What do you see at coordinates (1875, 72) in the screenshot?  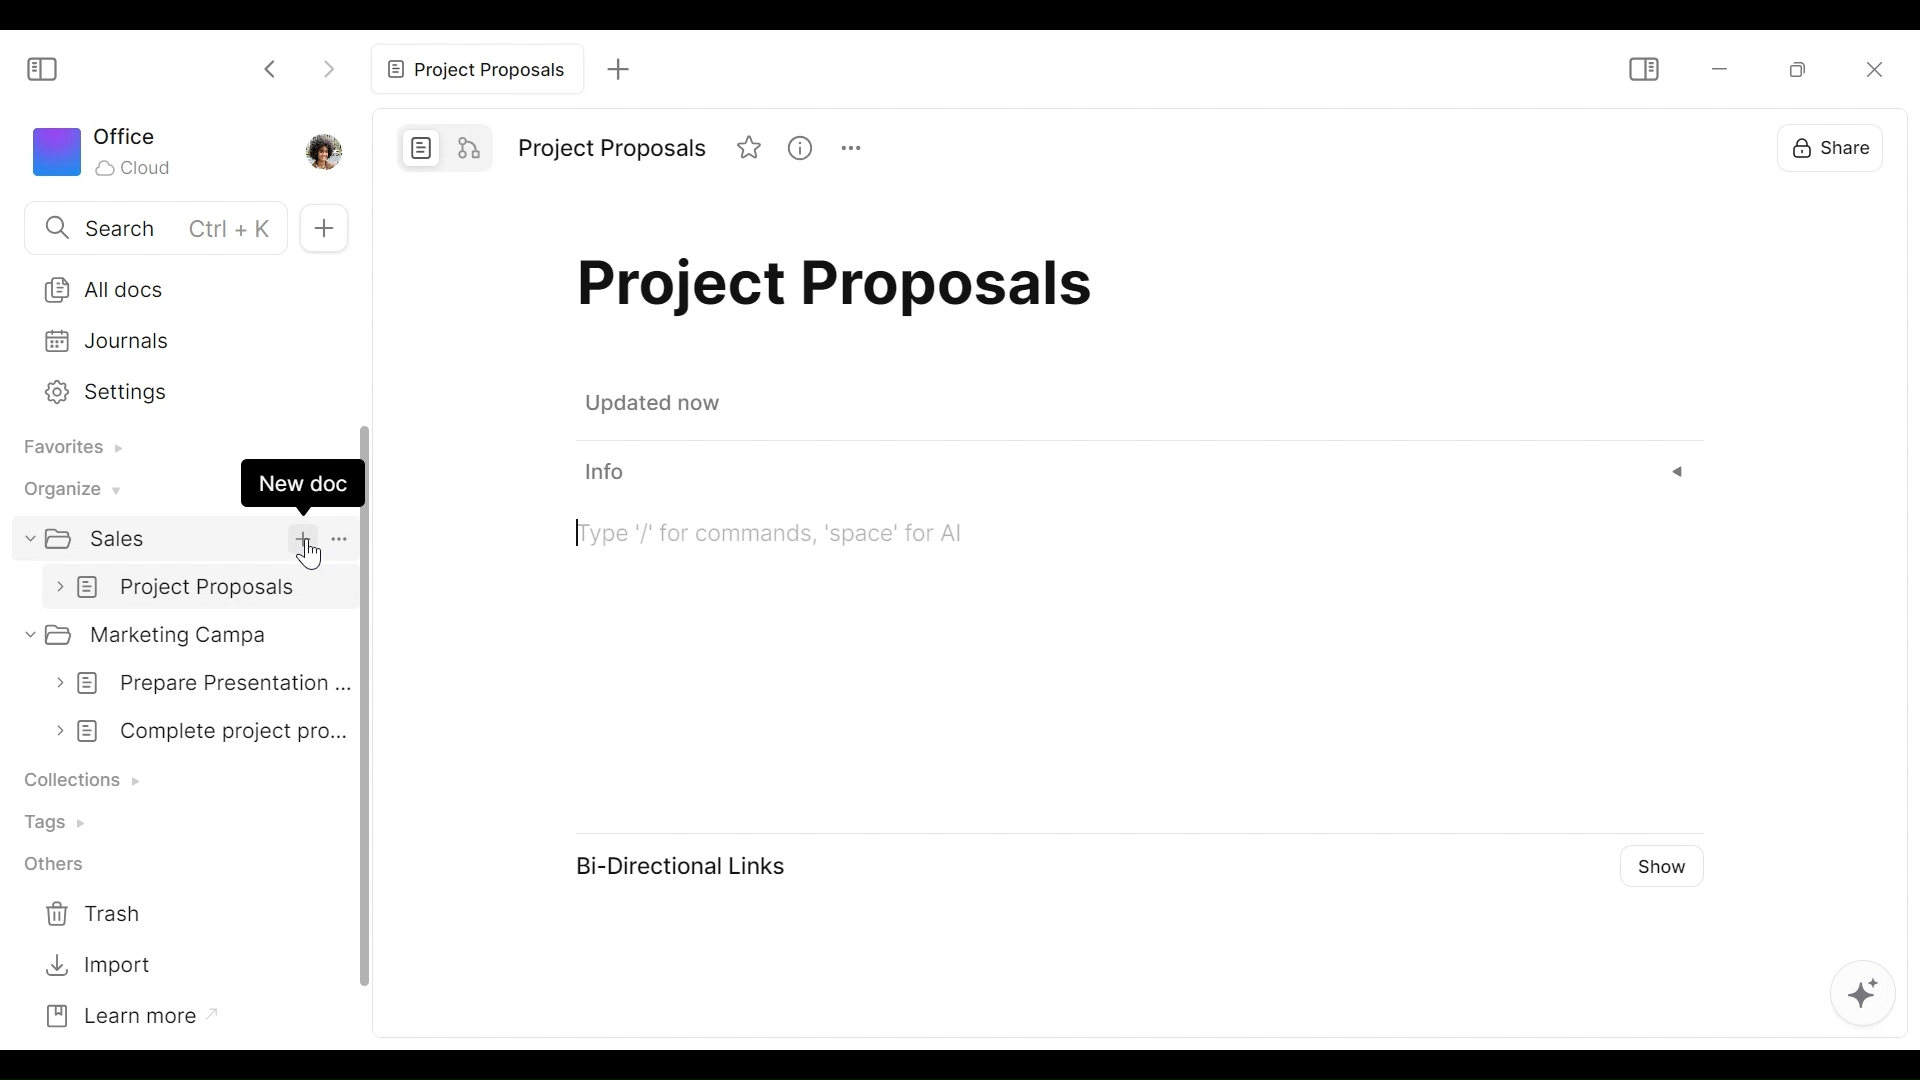 I see `Close` at bounding box center [1875, 72].